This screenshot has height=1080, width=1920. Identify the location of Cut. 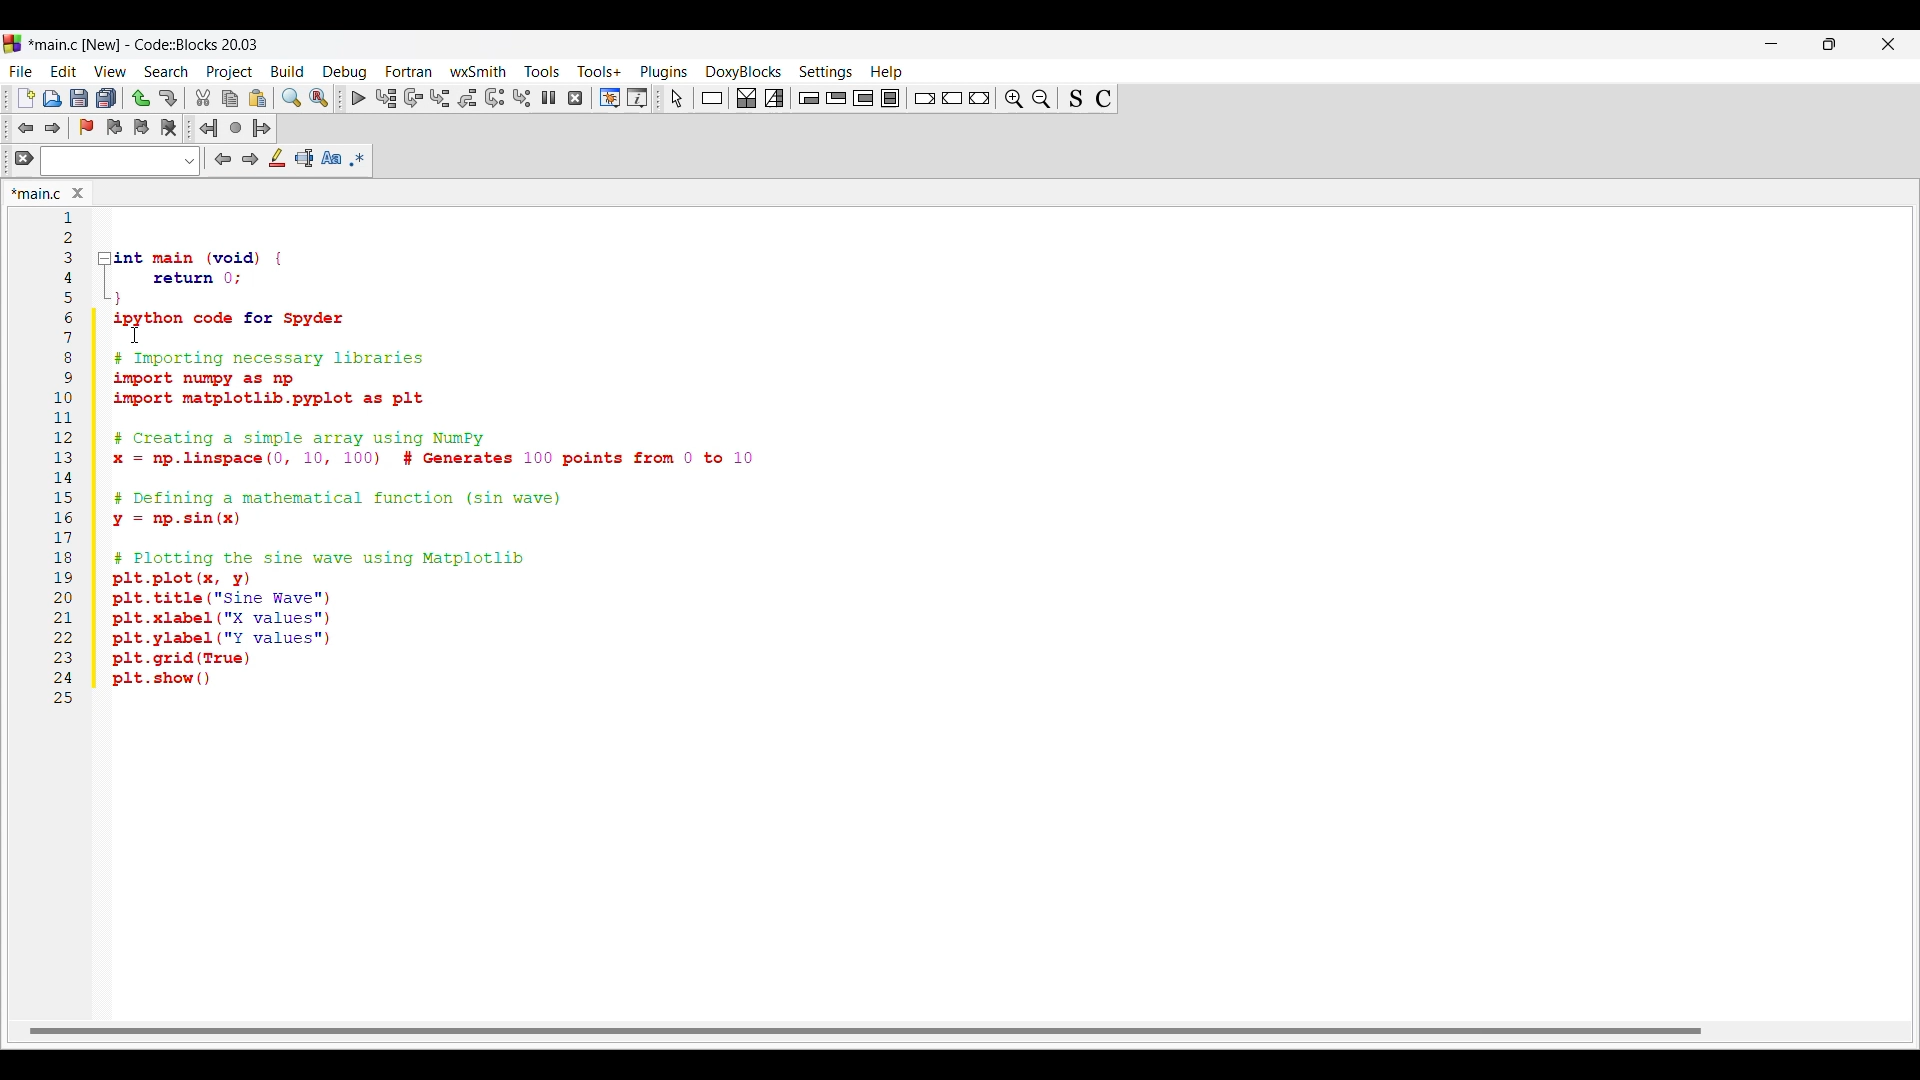
(203, 97).